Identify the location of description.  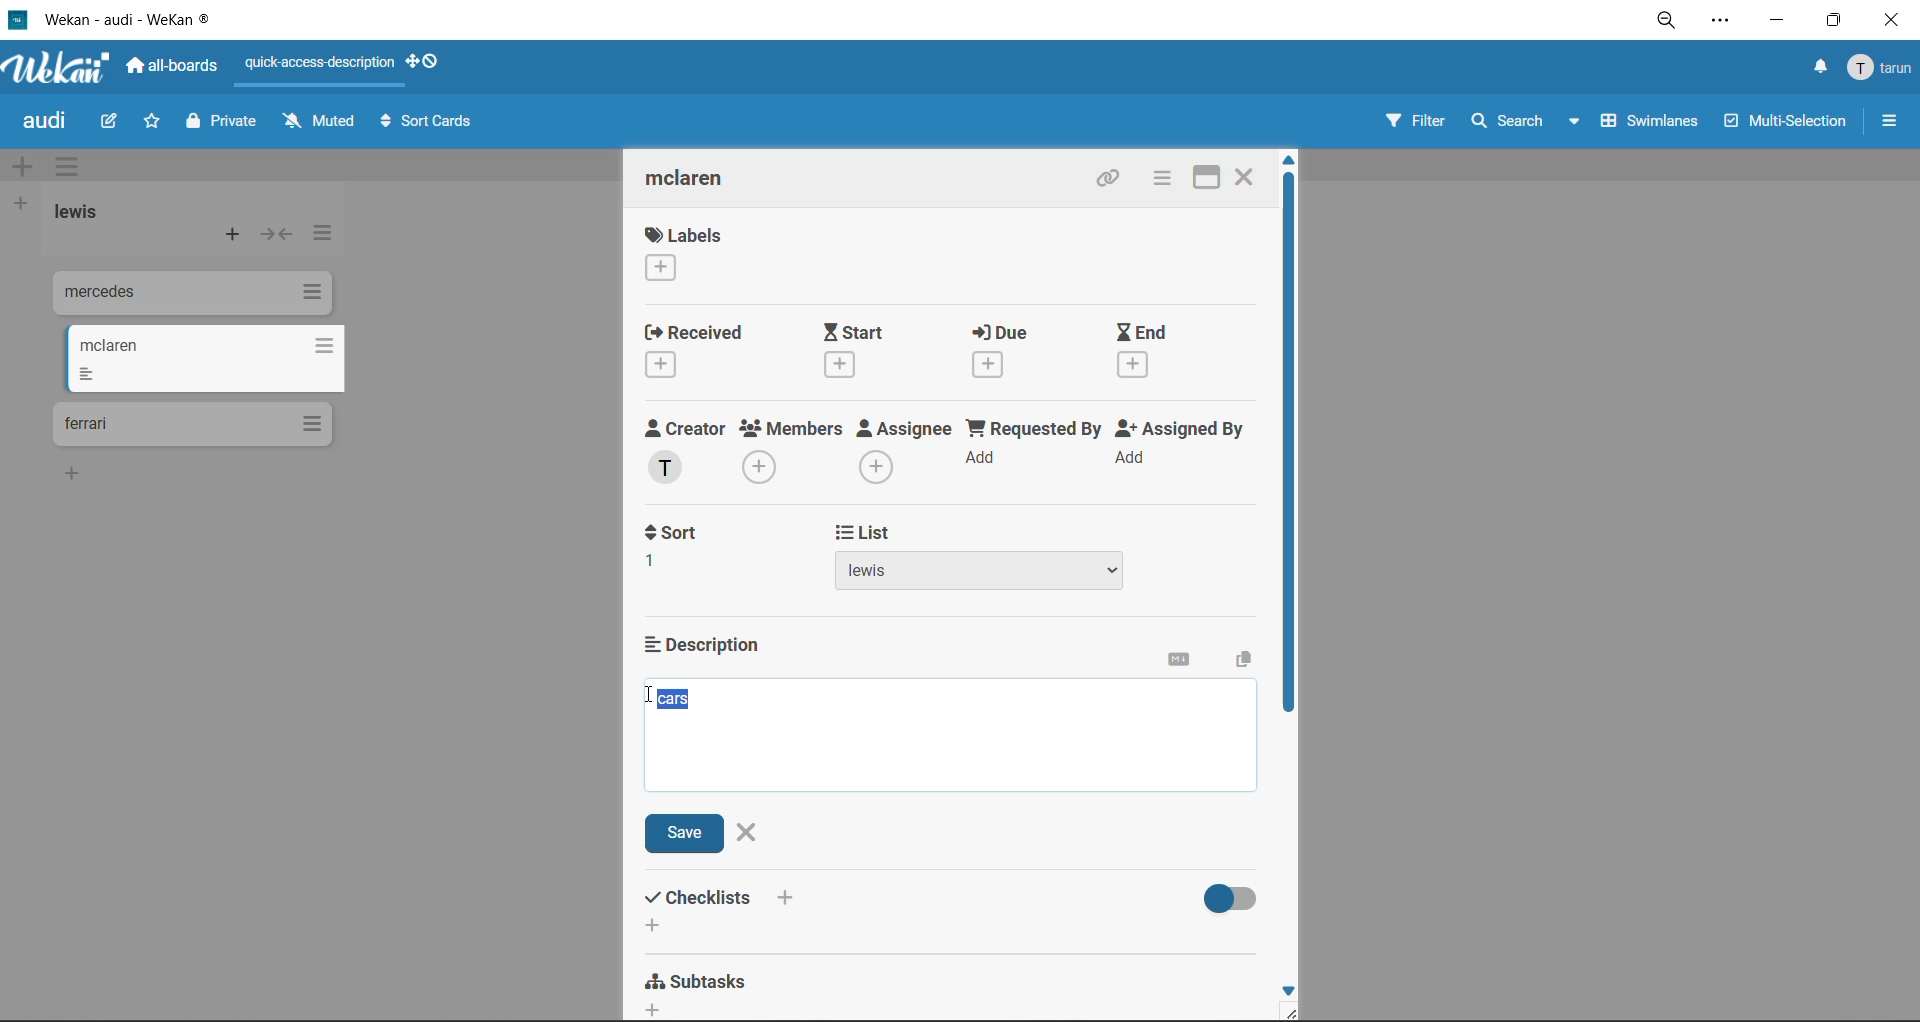
(713, 644).